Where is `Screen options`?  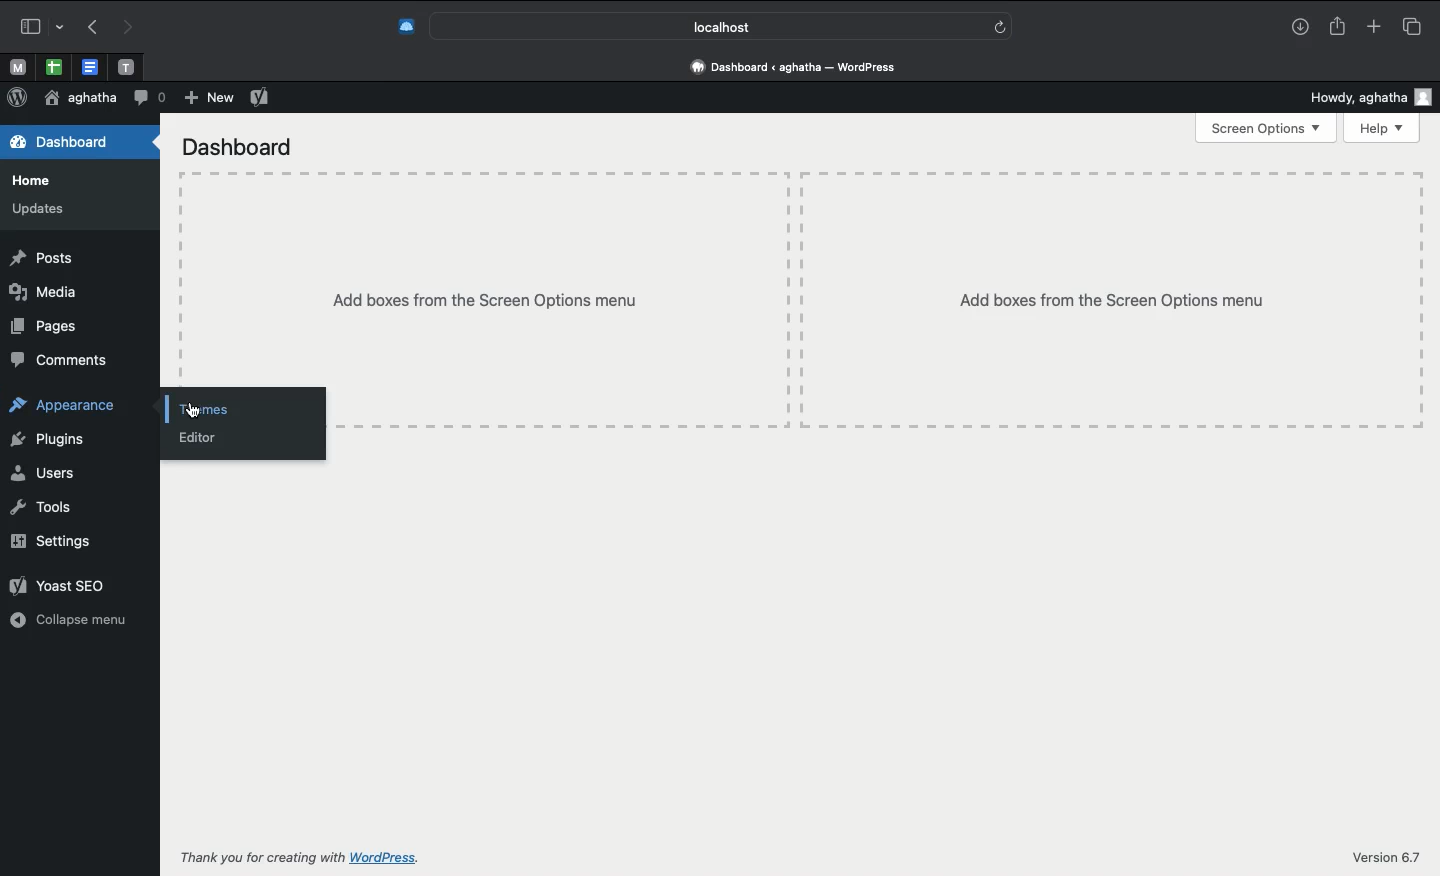
Screen options is located at coordinates (1266, 128).